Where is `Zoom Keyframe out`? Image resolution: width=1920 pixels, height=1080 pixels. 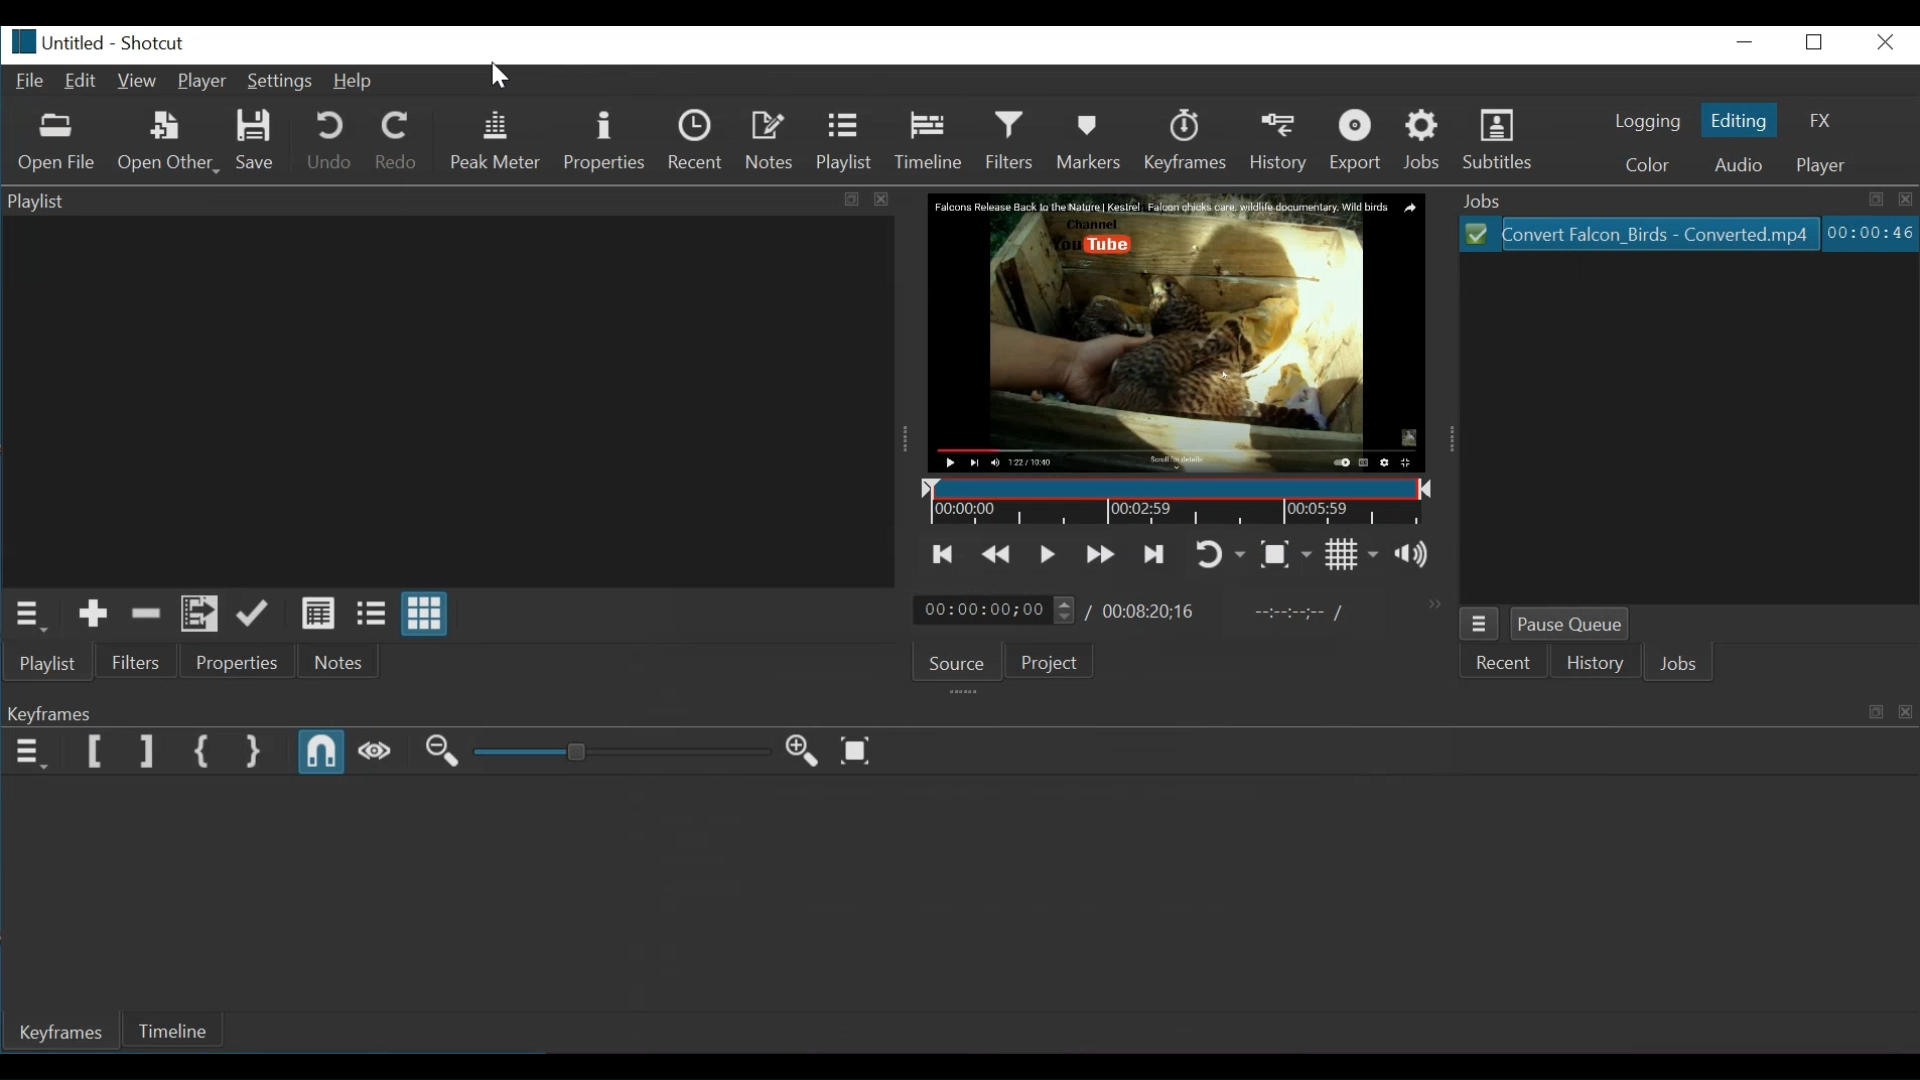 Zoom Keyframe out is located at coordinates (442, 755).